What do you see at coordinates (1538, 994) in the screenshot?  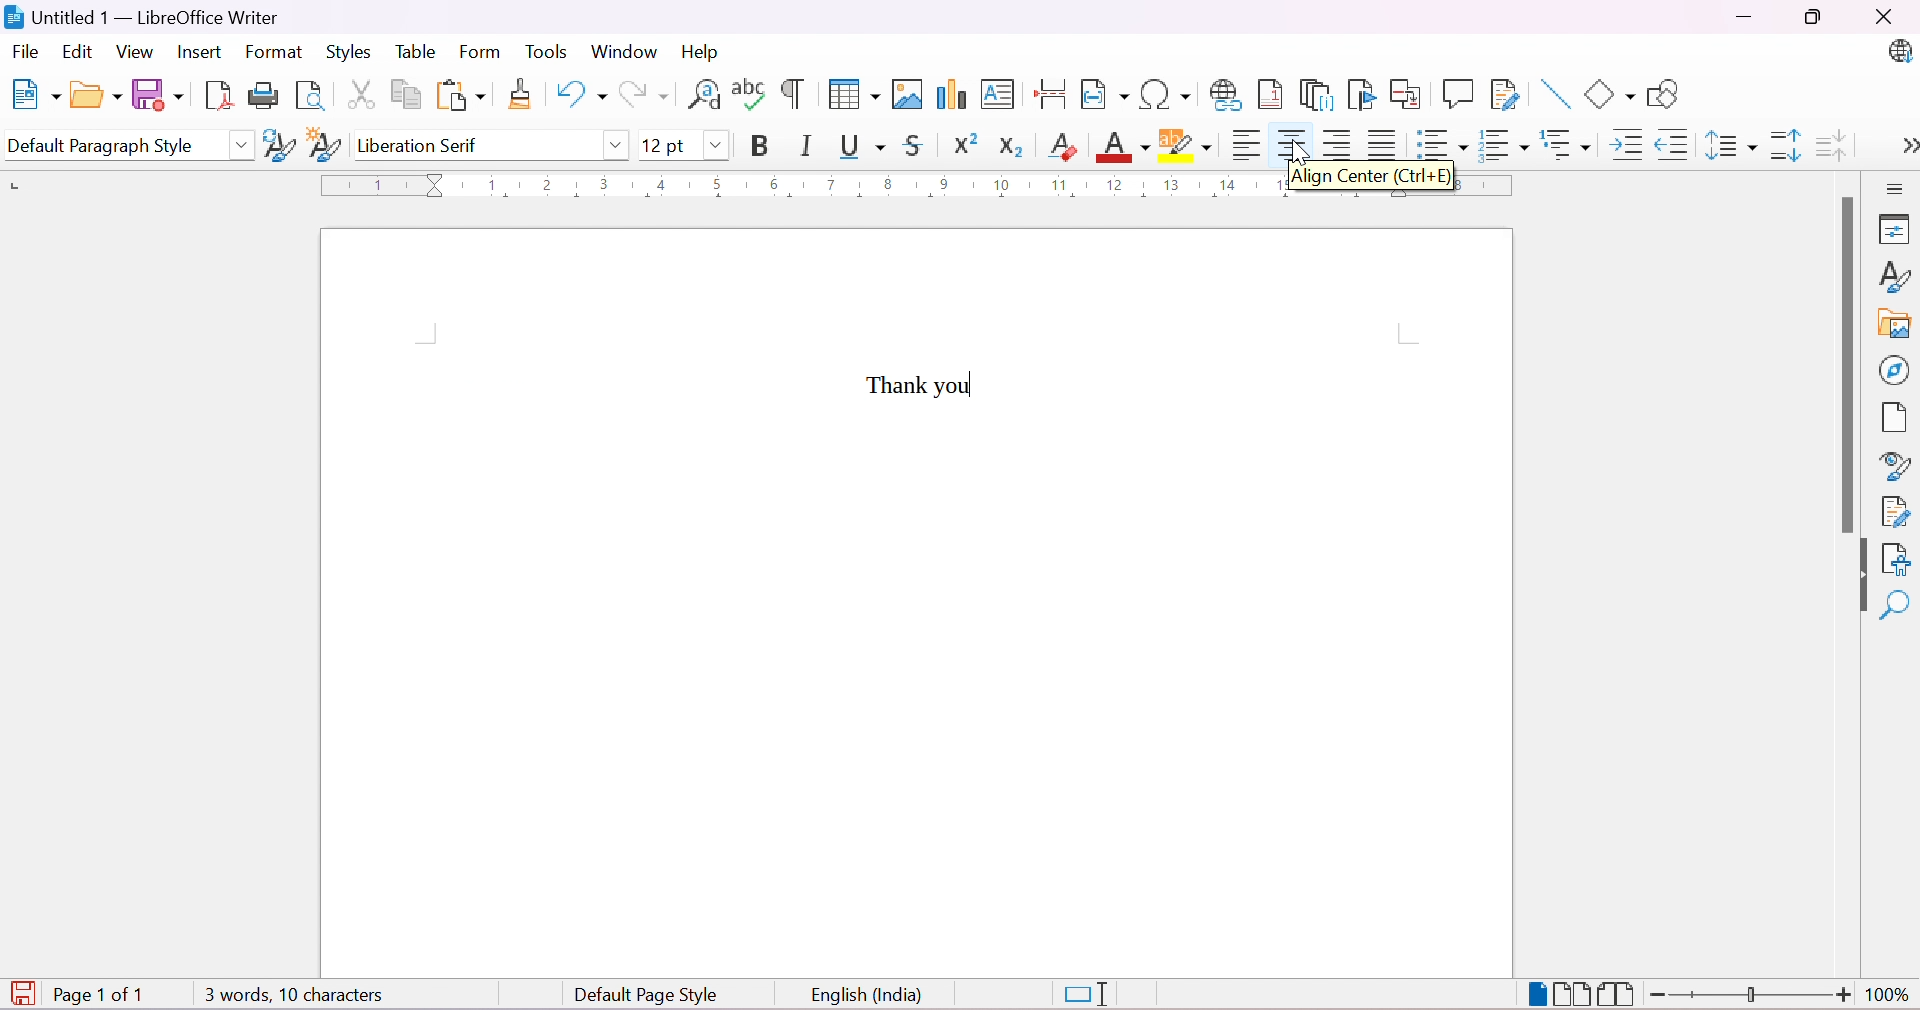 I see `Single-page View` at bounding box center [1538, 994].